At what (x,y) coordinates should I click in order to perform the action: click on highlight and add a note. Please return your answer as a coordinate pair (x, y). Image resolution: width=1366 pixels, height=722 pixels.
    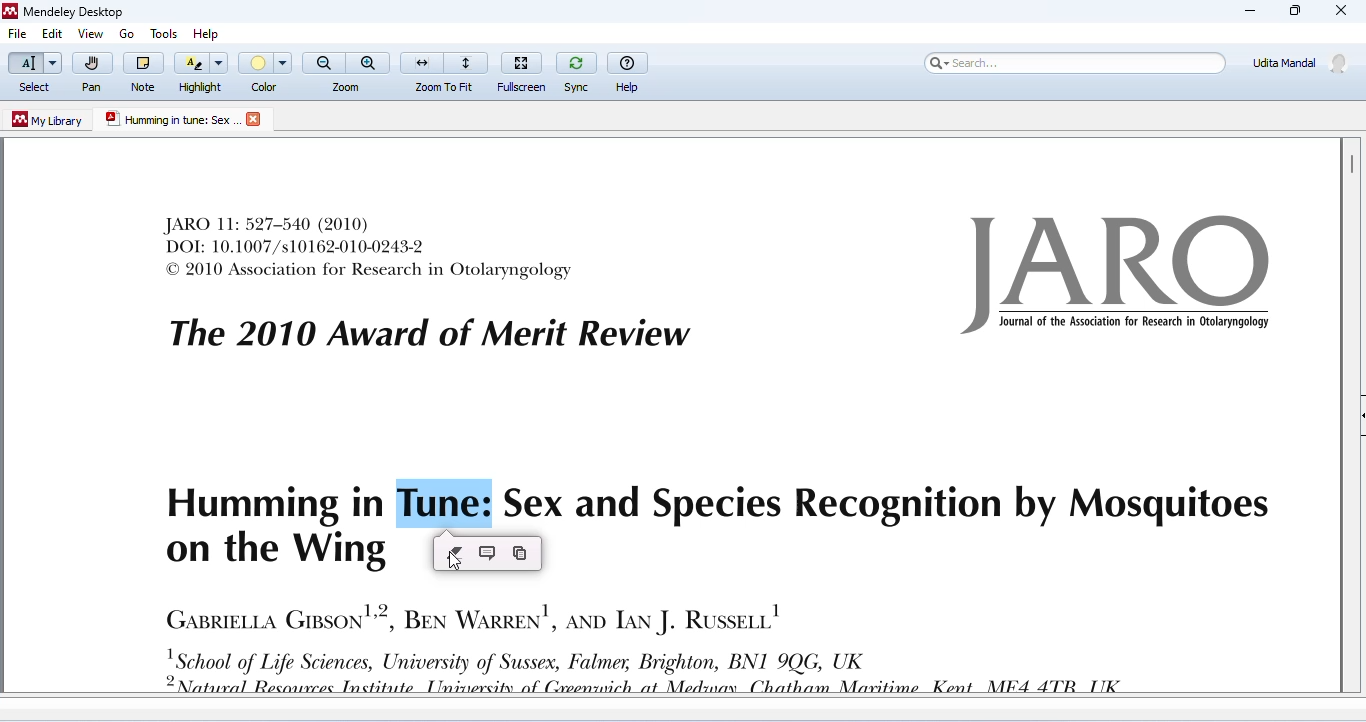
    Looking at the image, I should click on (490, 553).